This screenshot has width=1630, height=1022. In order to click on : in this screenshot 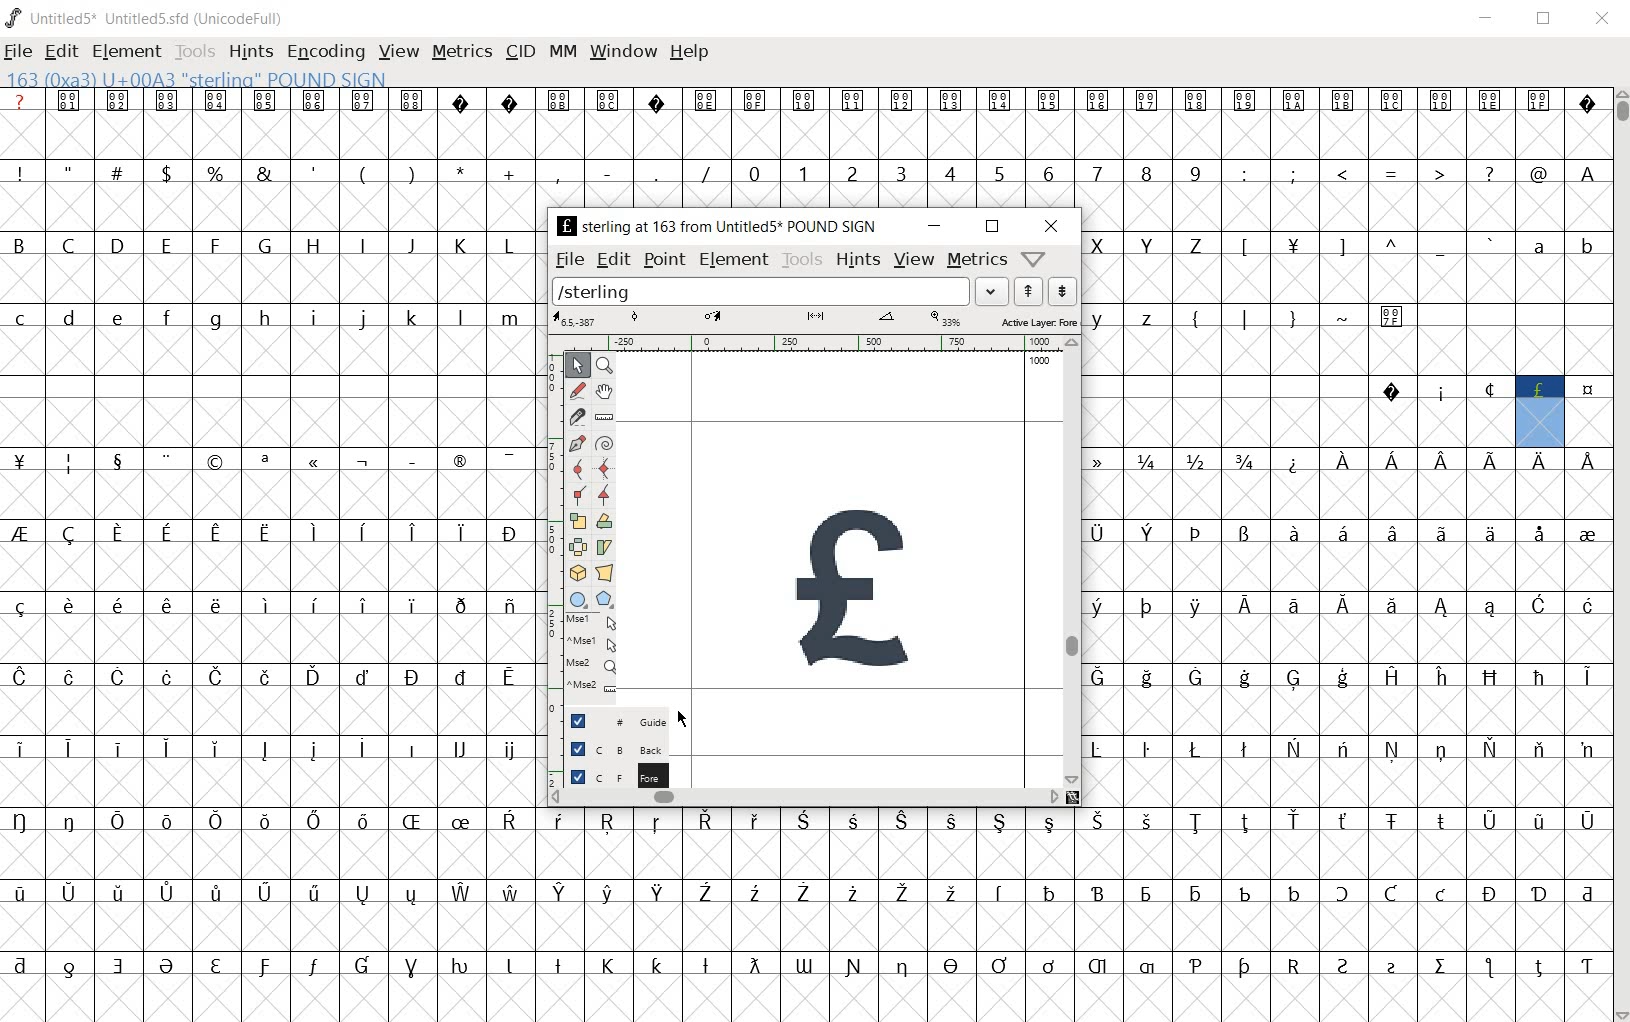, I will do `click(1242, 172)`.